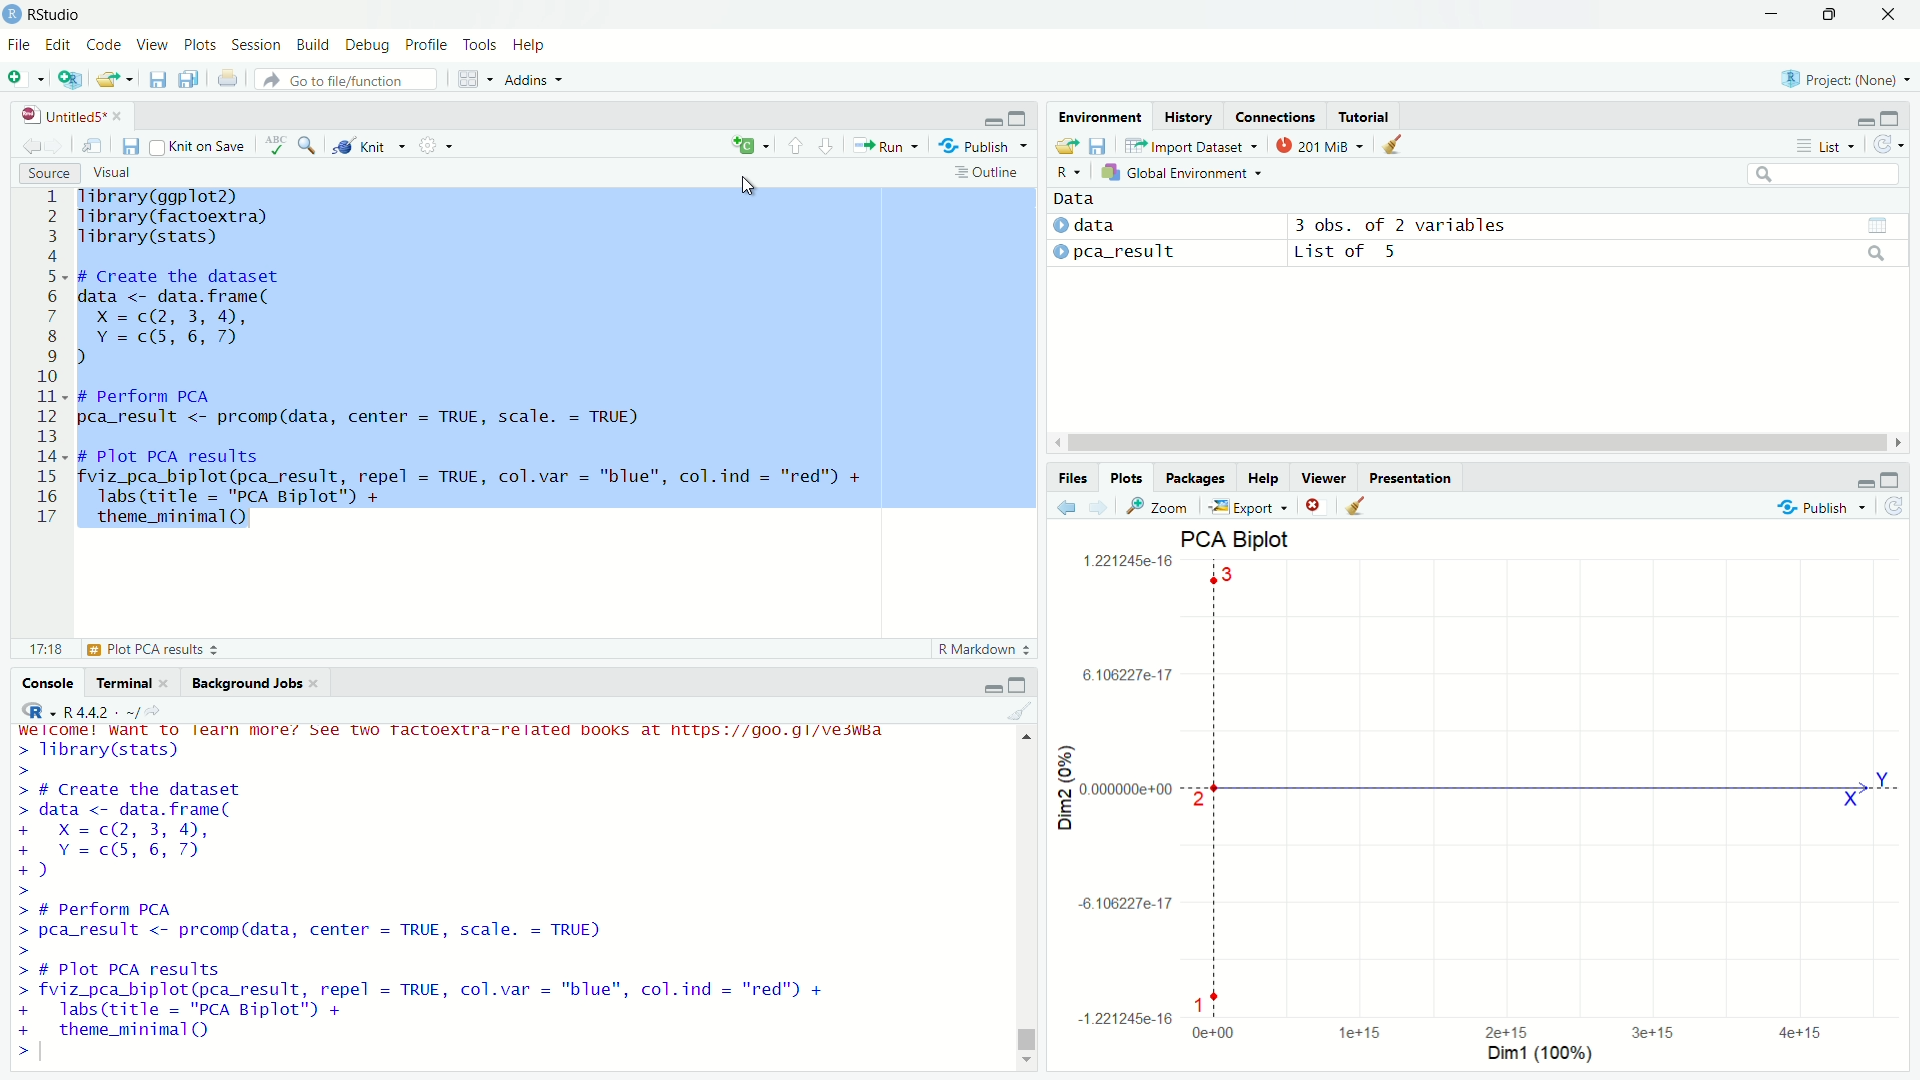  What do you see at coordinates (312, 145) in the screenshot?
I see `find and replace` at bounding box center [312, 145].